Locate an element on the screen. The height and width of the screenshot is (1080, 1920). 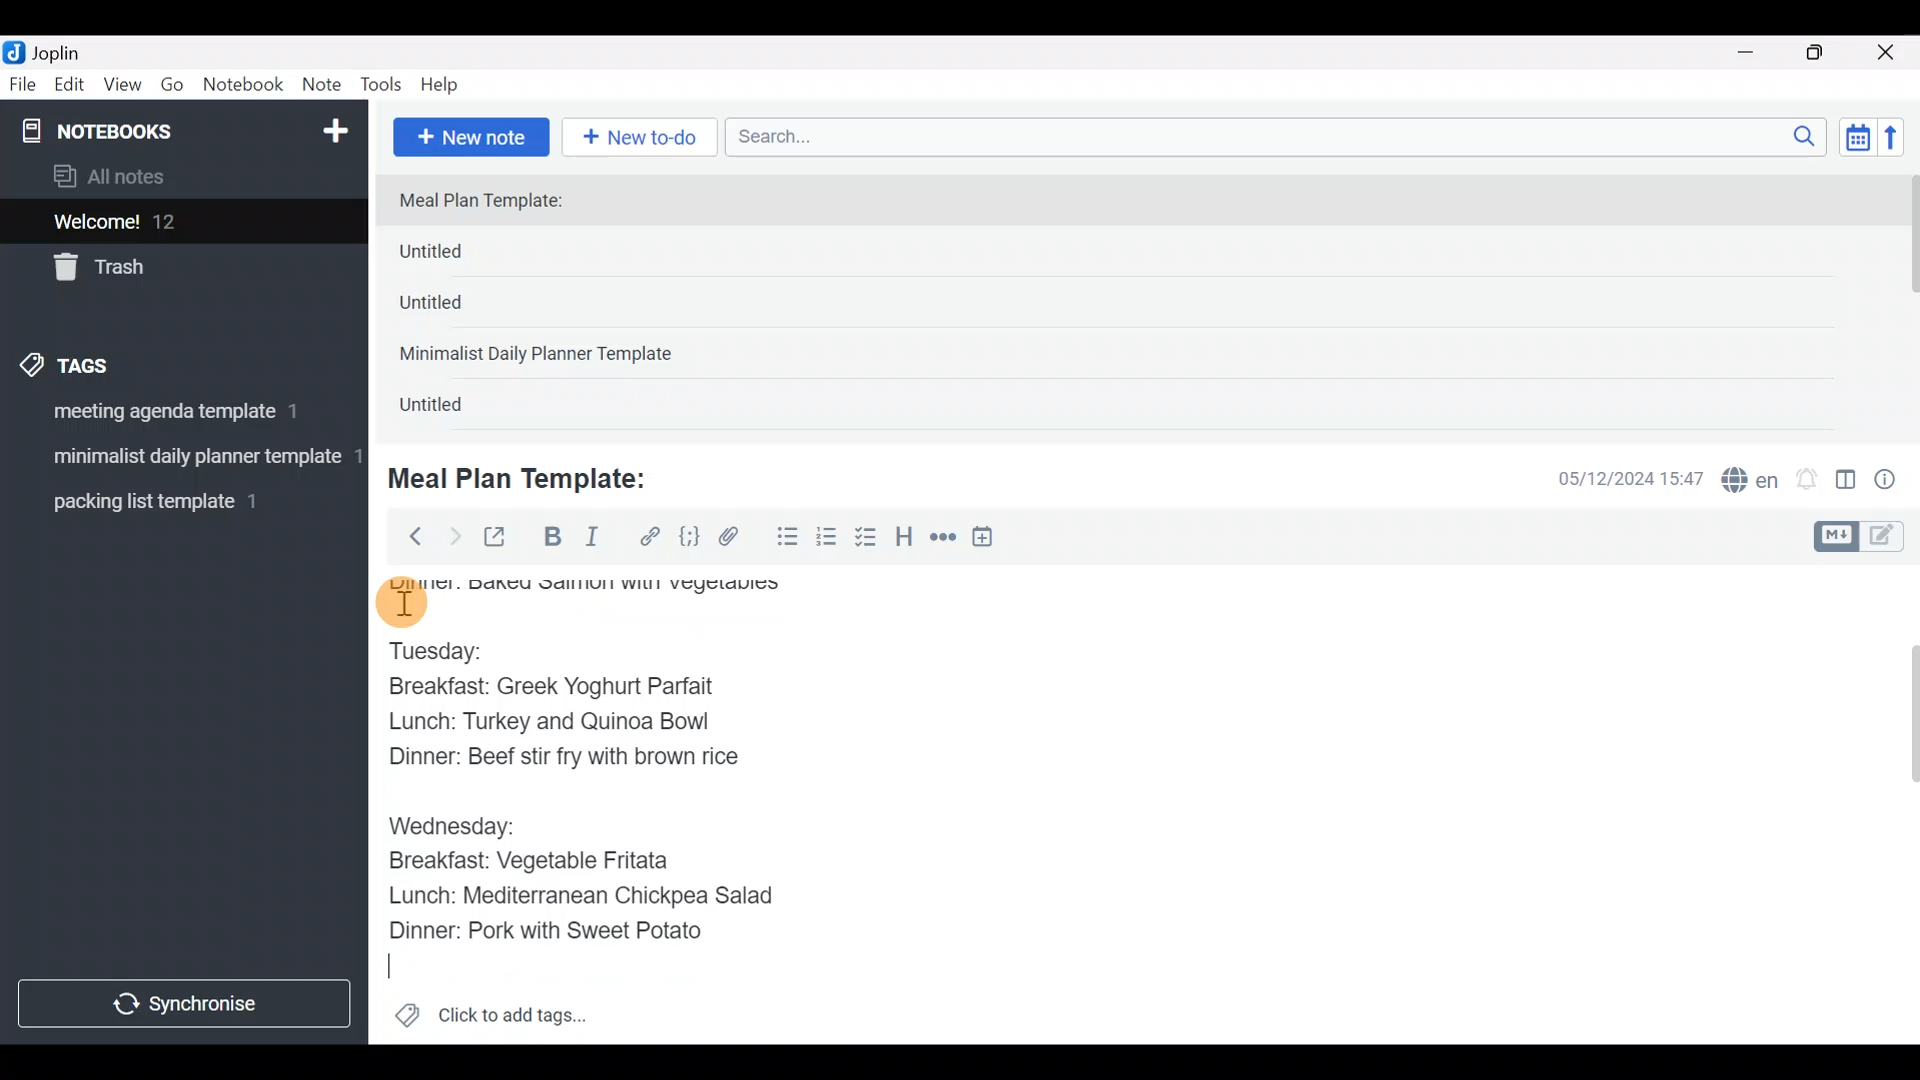
Untitled is located at coordinates (464, 256).